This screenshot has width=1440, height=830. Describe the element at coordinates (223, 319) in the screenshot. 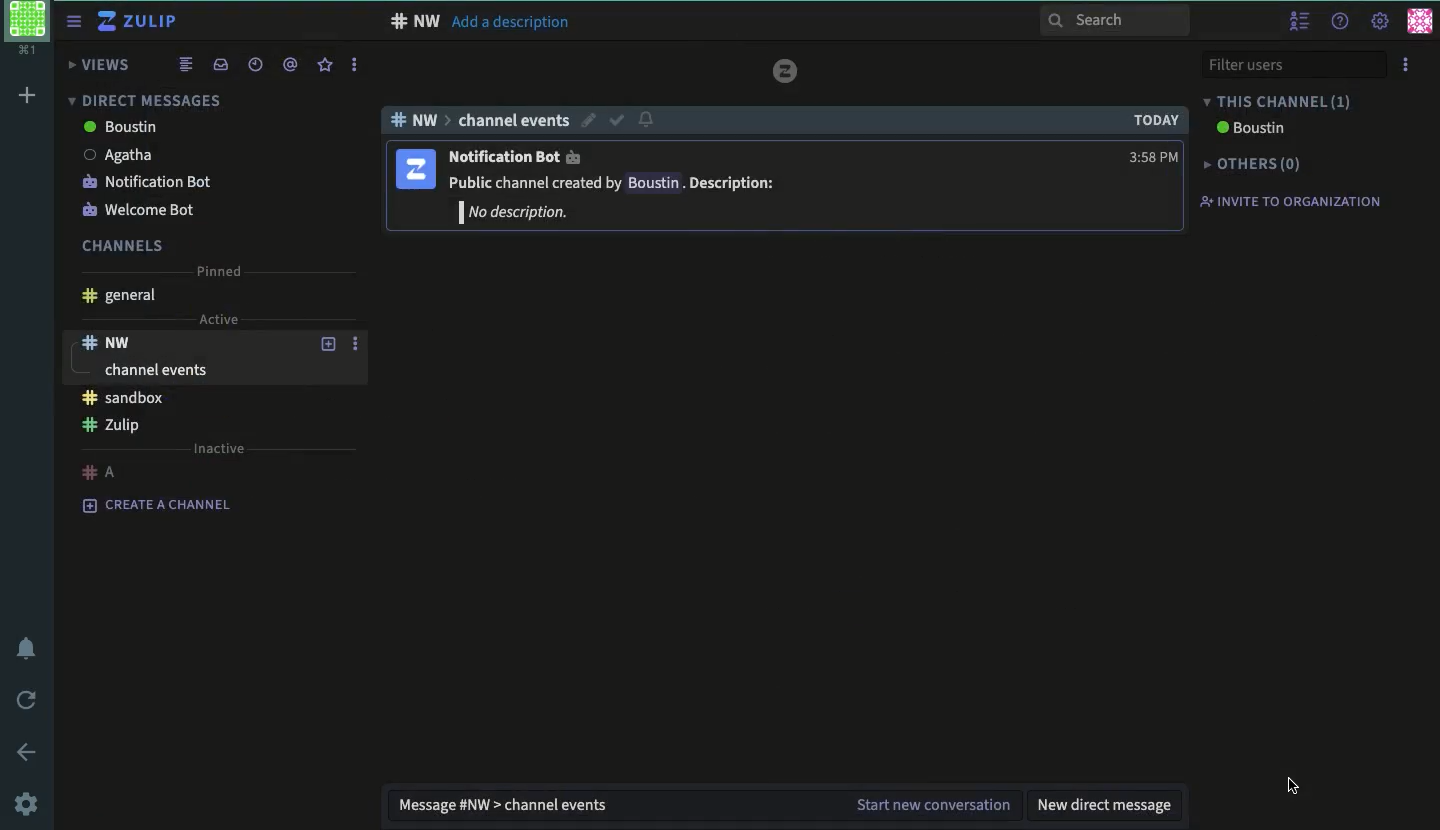

I see `Active` at that location.